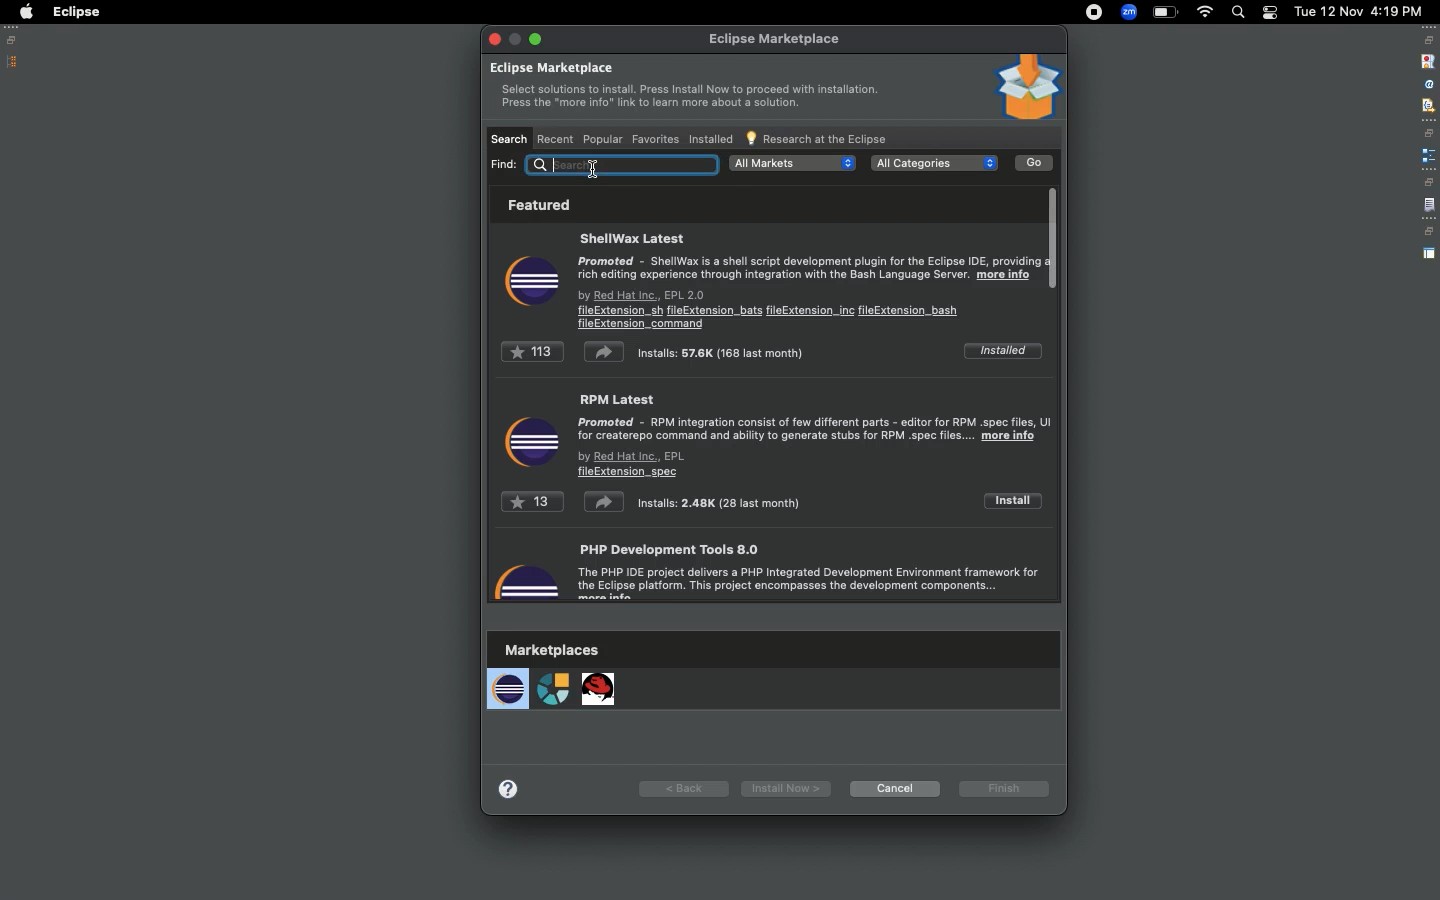 The image size is (1440, 900). Describe the element at coordinates (1427, 105) in the screenshot. I see `filter` at that location.